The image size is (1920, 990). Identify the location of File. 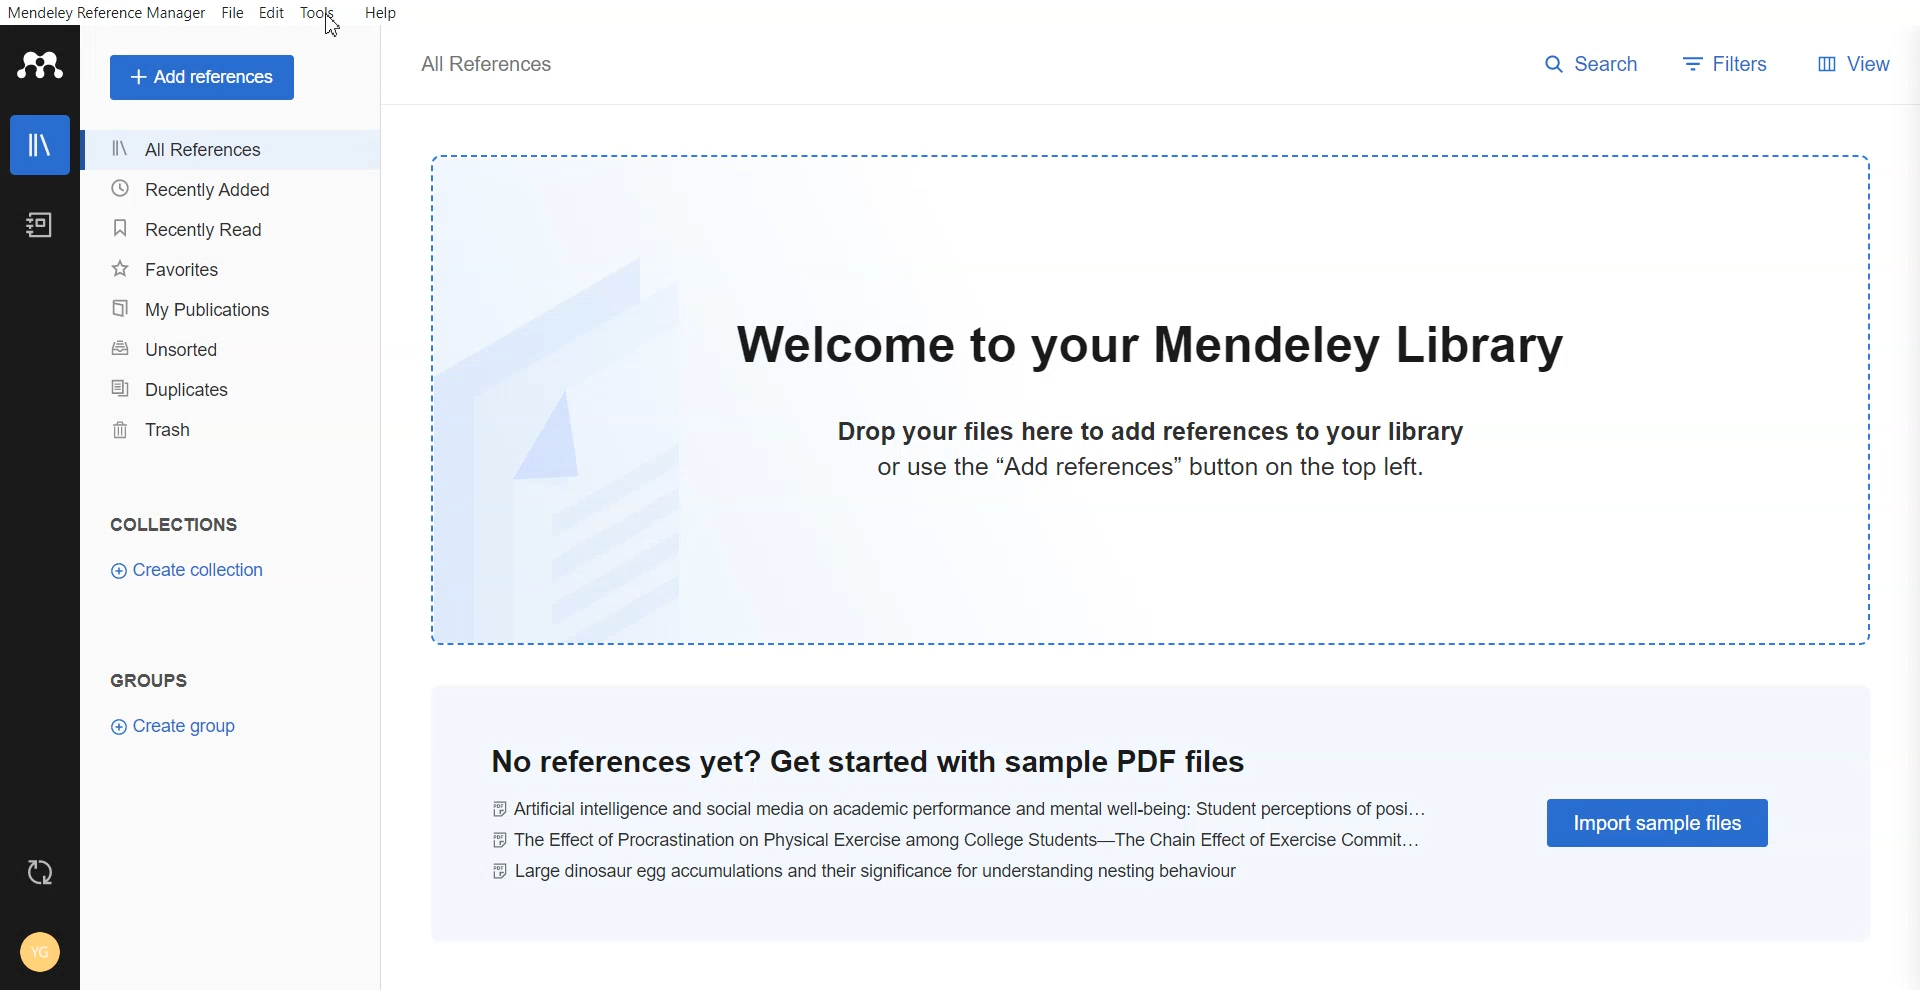
(232, 12).